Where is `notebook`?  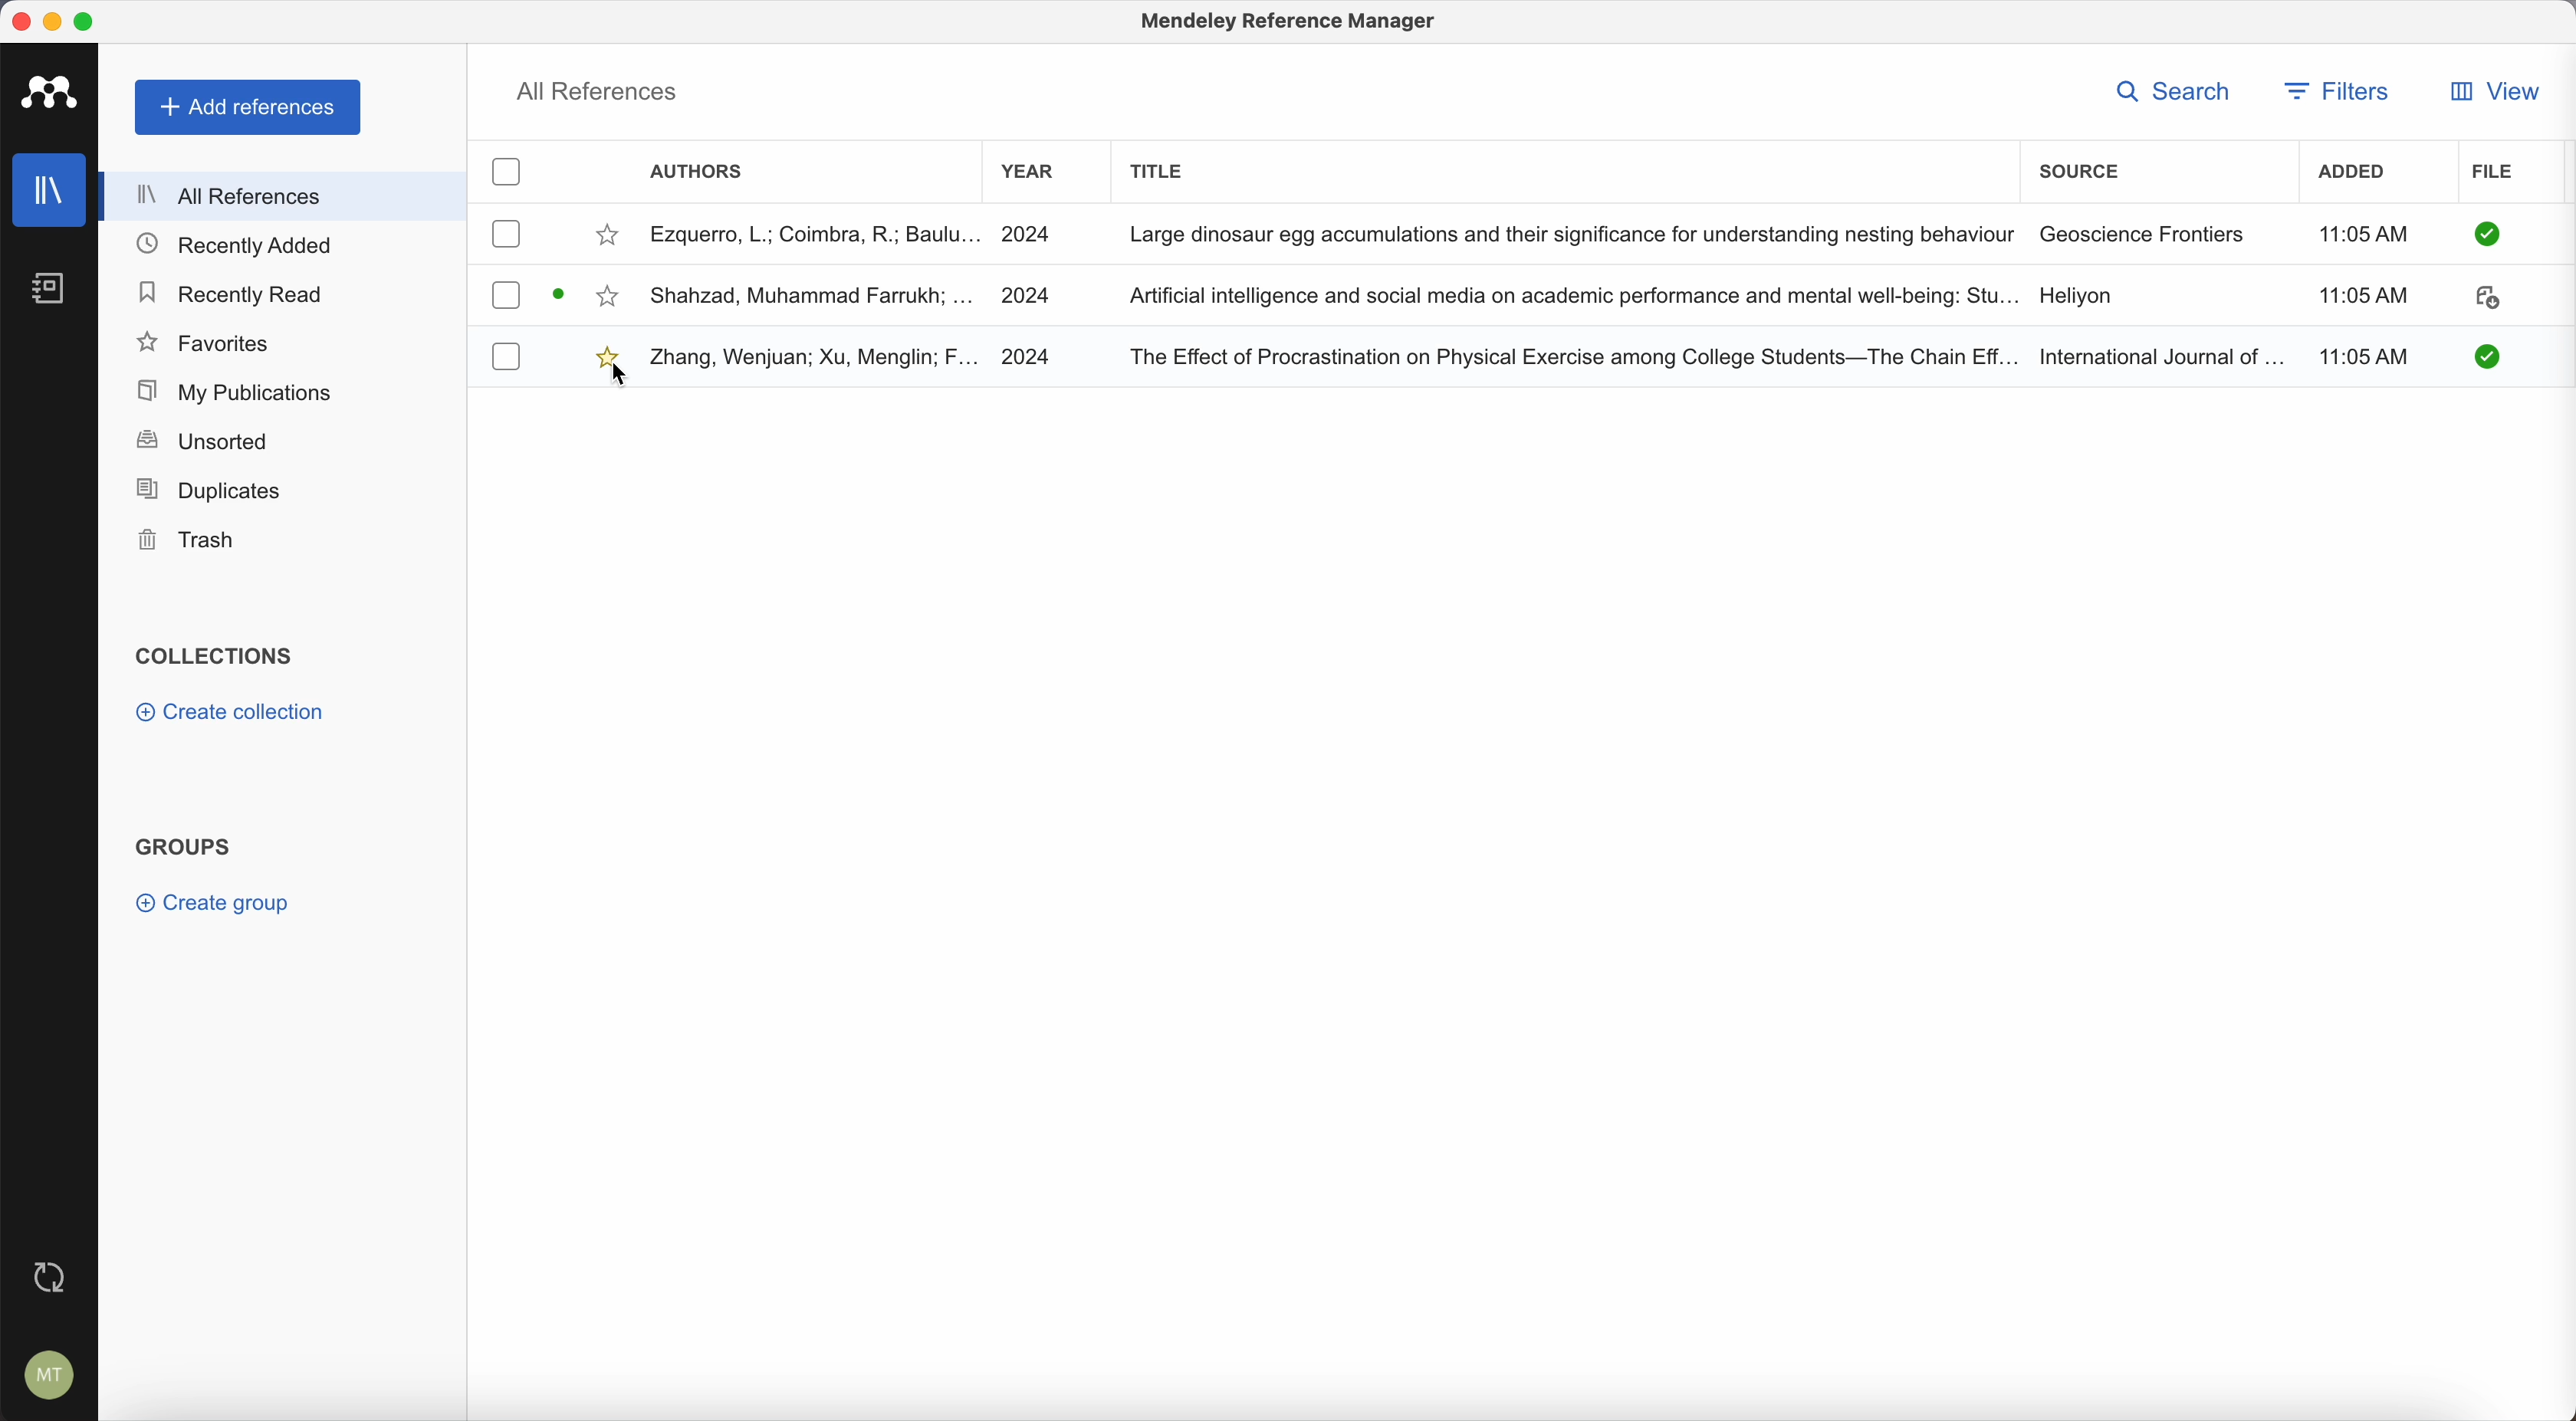
notebook is located at coordinates (60, 291).